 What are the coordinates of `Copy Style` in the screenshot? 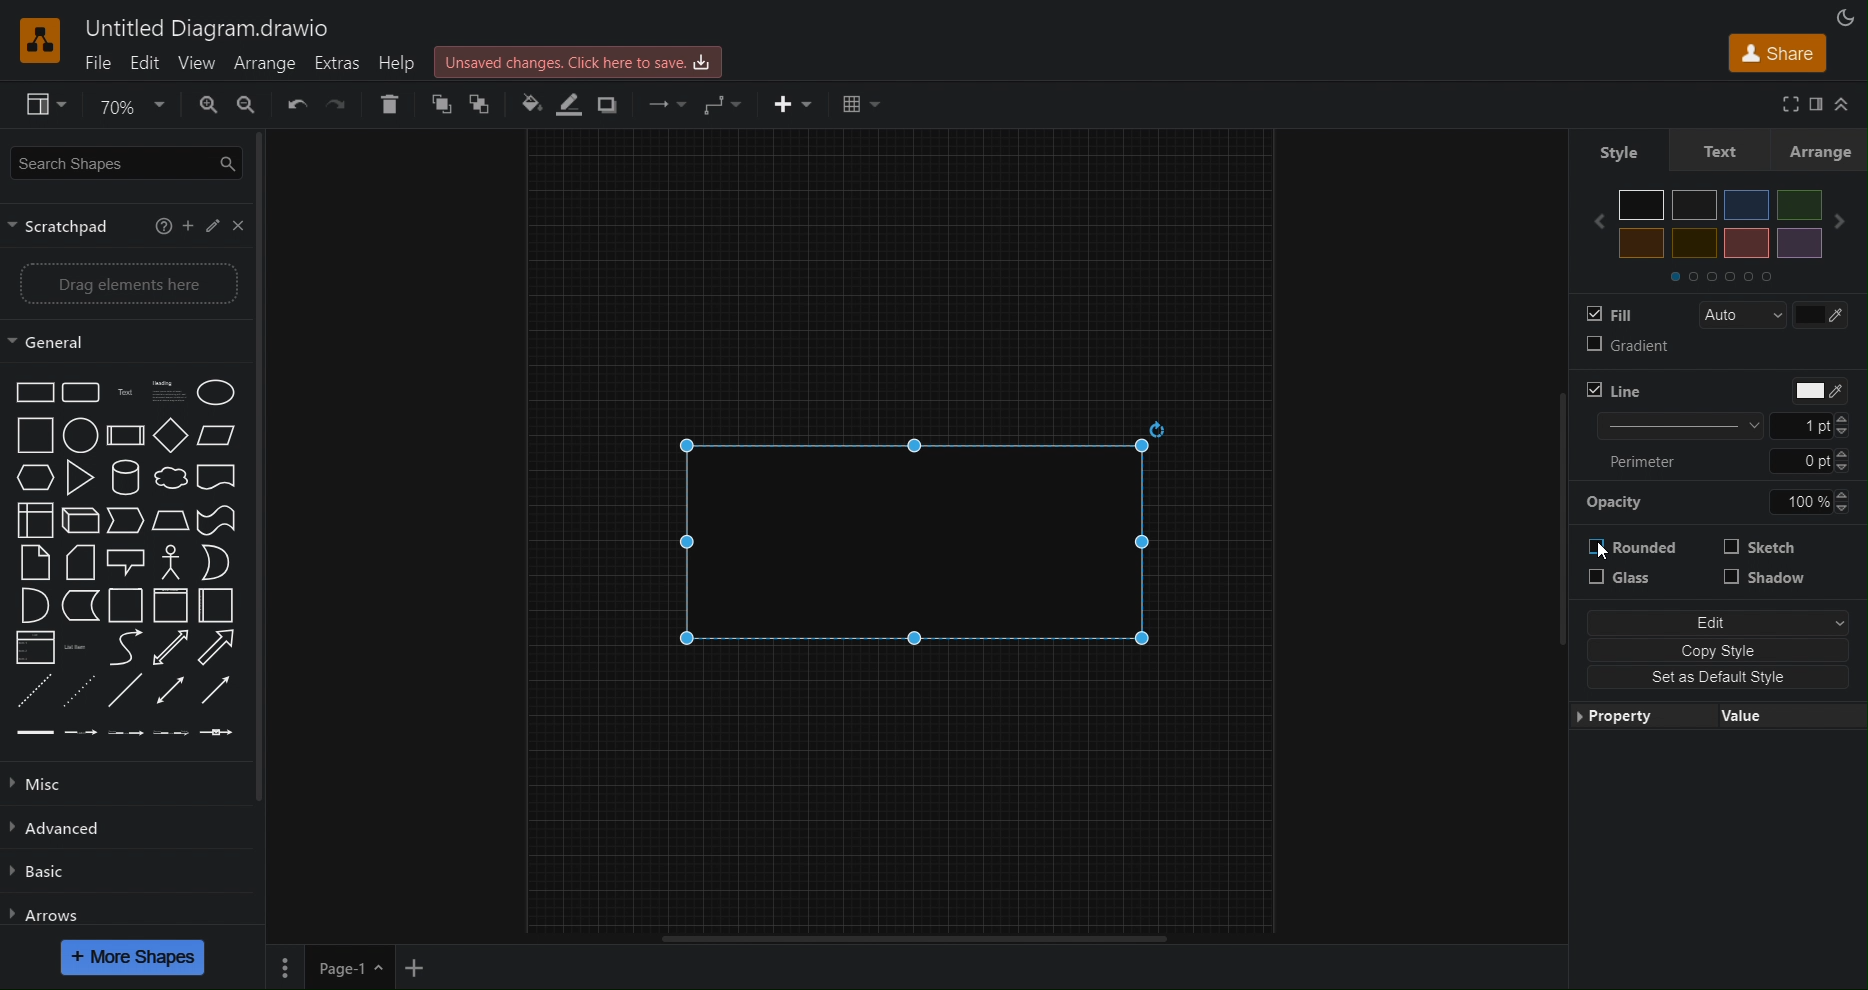 It's located at (1721, 652).